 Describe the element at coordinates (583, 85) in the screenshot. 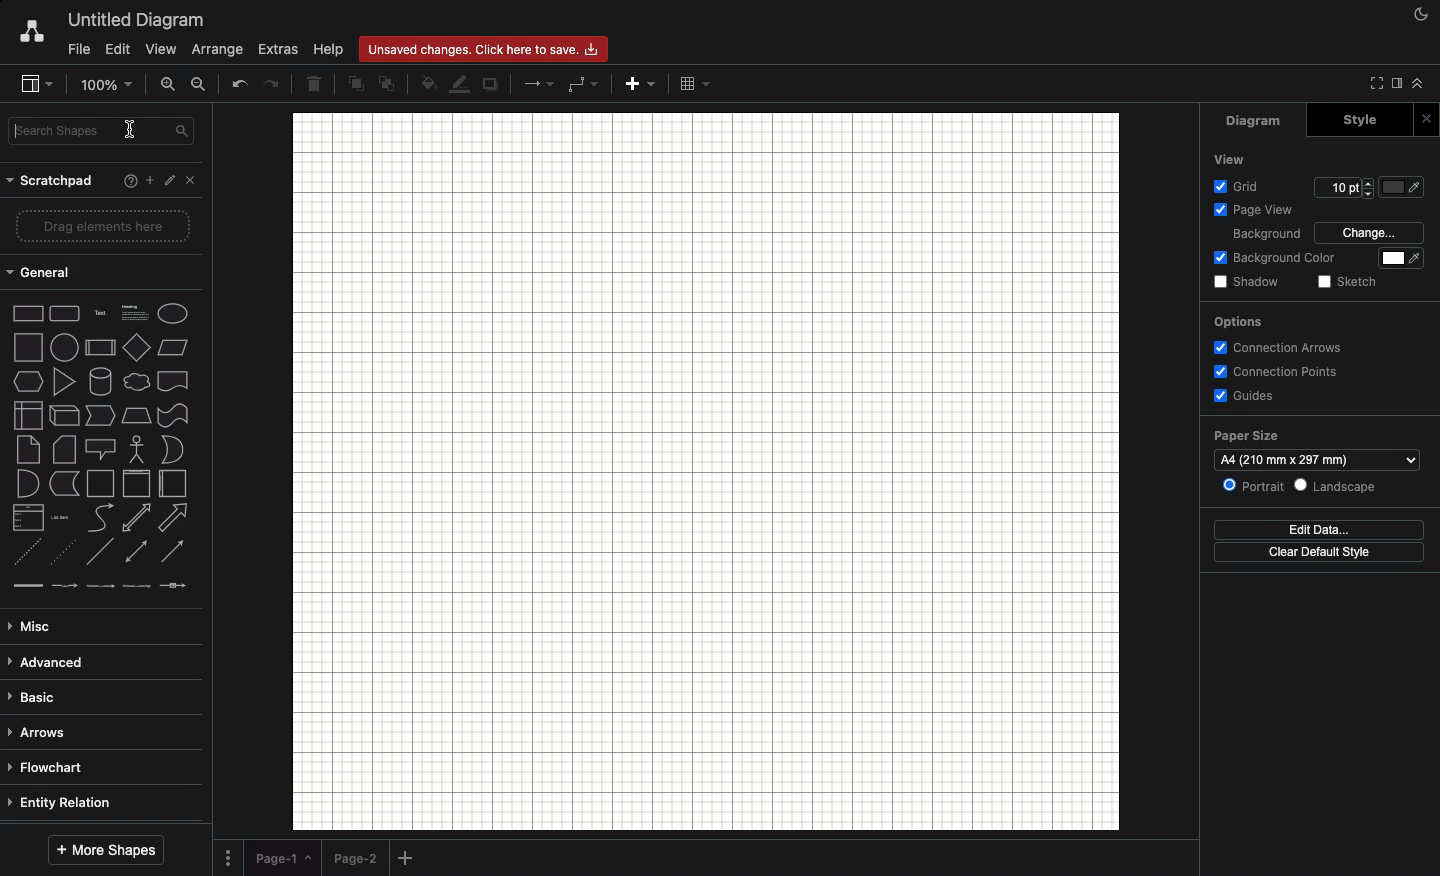

I see `Waypoints` at that location.